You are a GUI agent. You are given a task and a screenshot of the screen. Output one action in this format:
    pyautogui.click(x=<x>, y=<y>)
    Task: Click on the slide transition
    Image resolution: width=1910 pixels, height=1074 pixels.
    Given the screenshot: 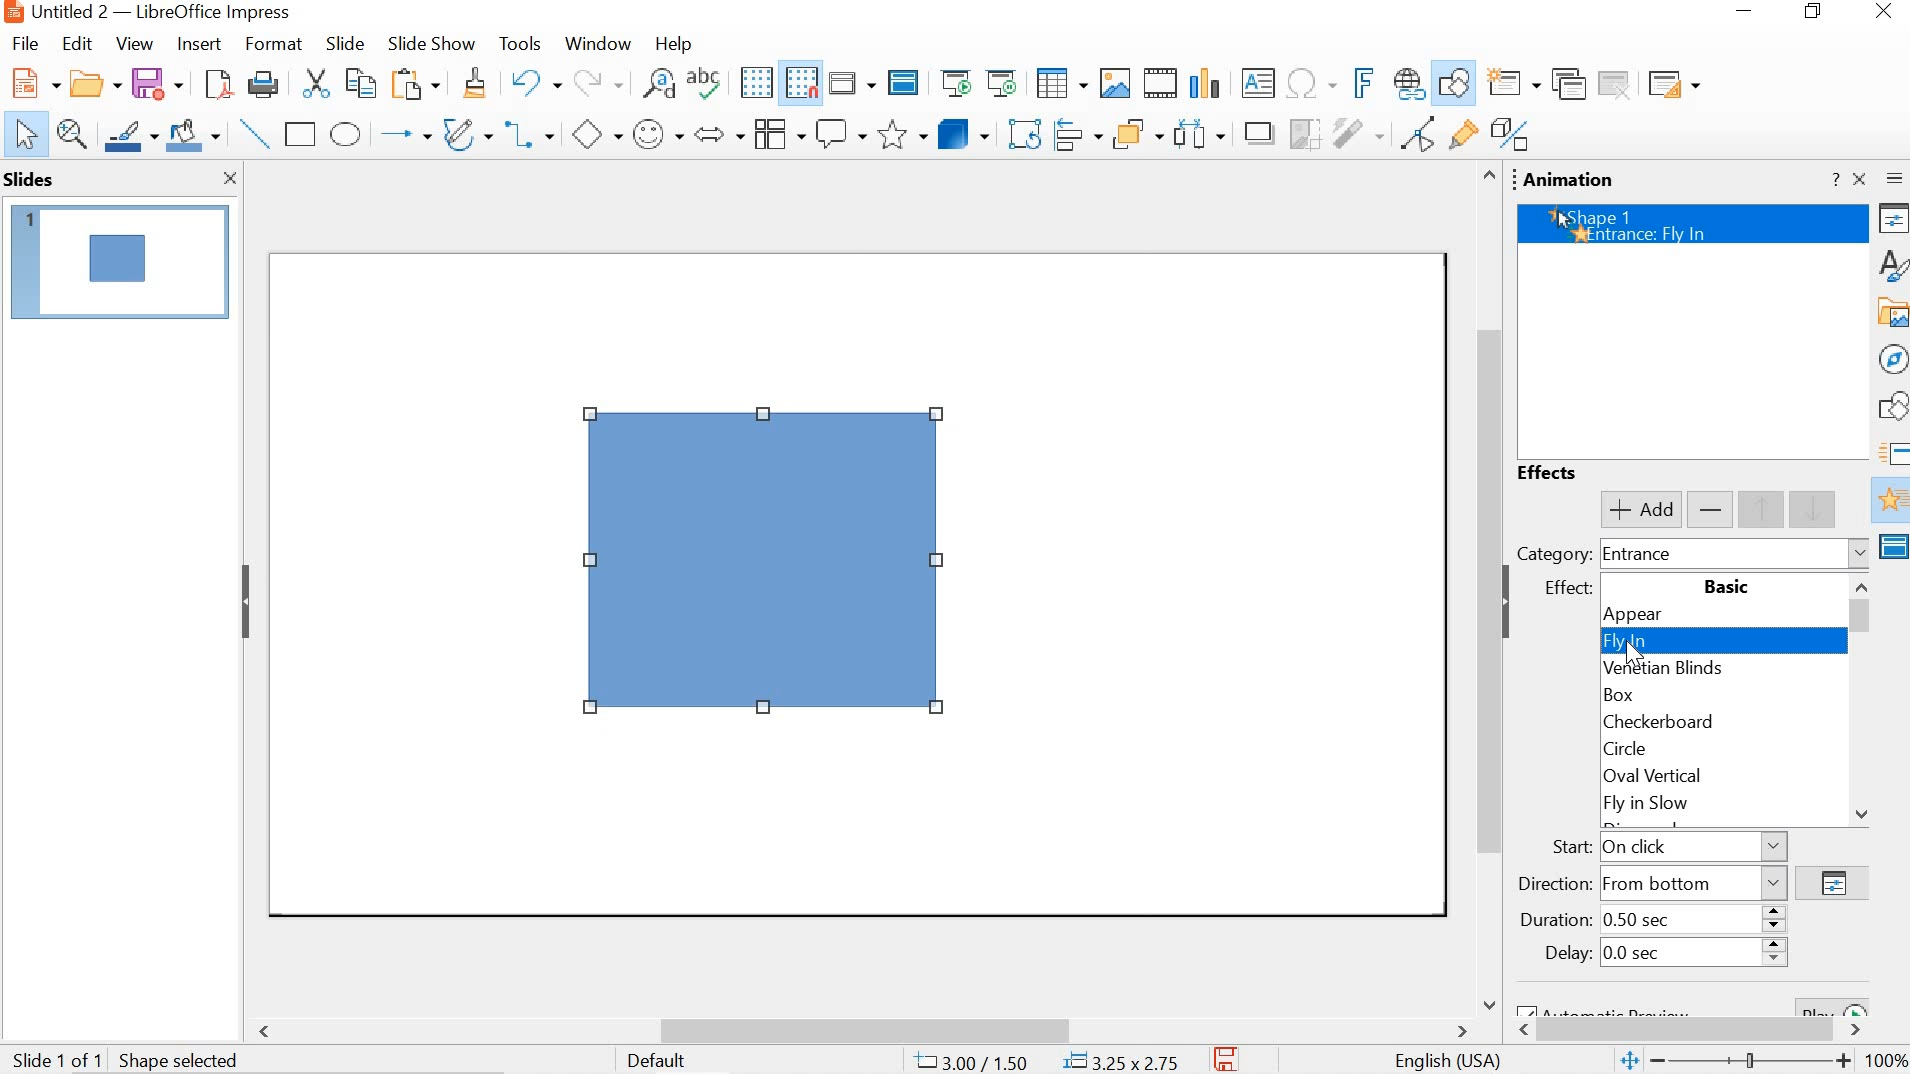 What is the action you would take?
    pyautogui.click(x=1891, y=451)
    